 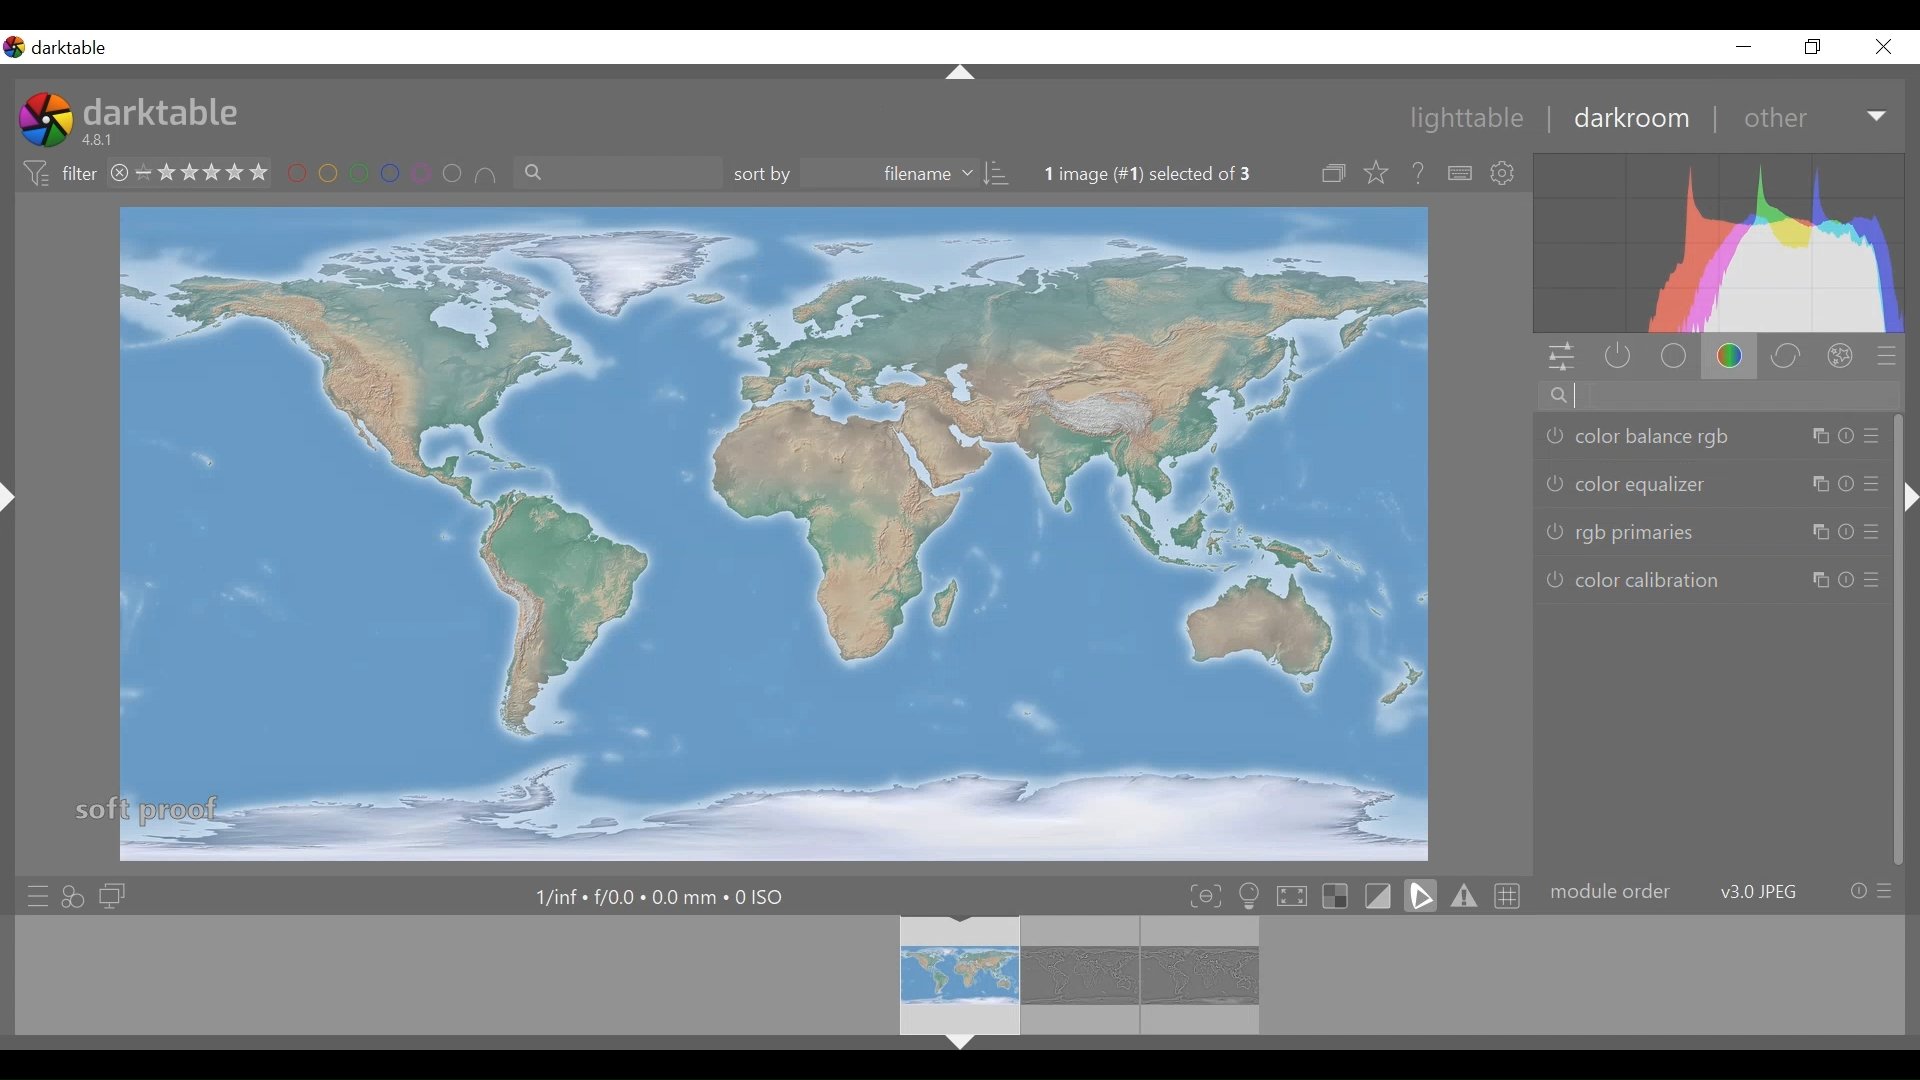 I want to click on presets, so click(x=1893, y=356).